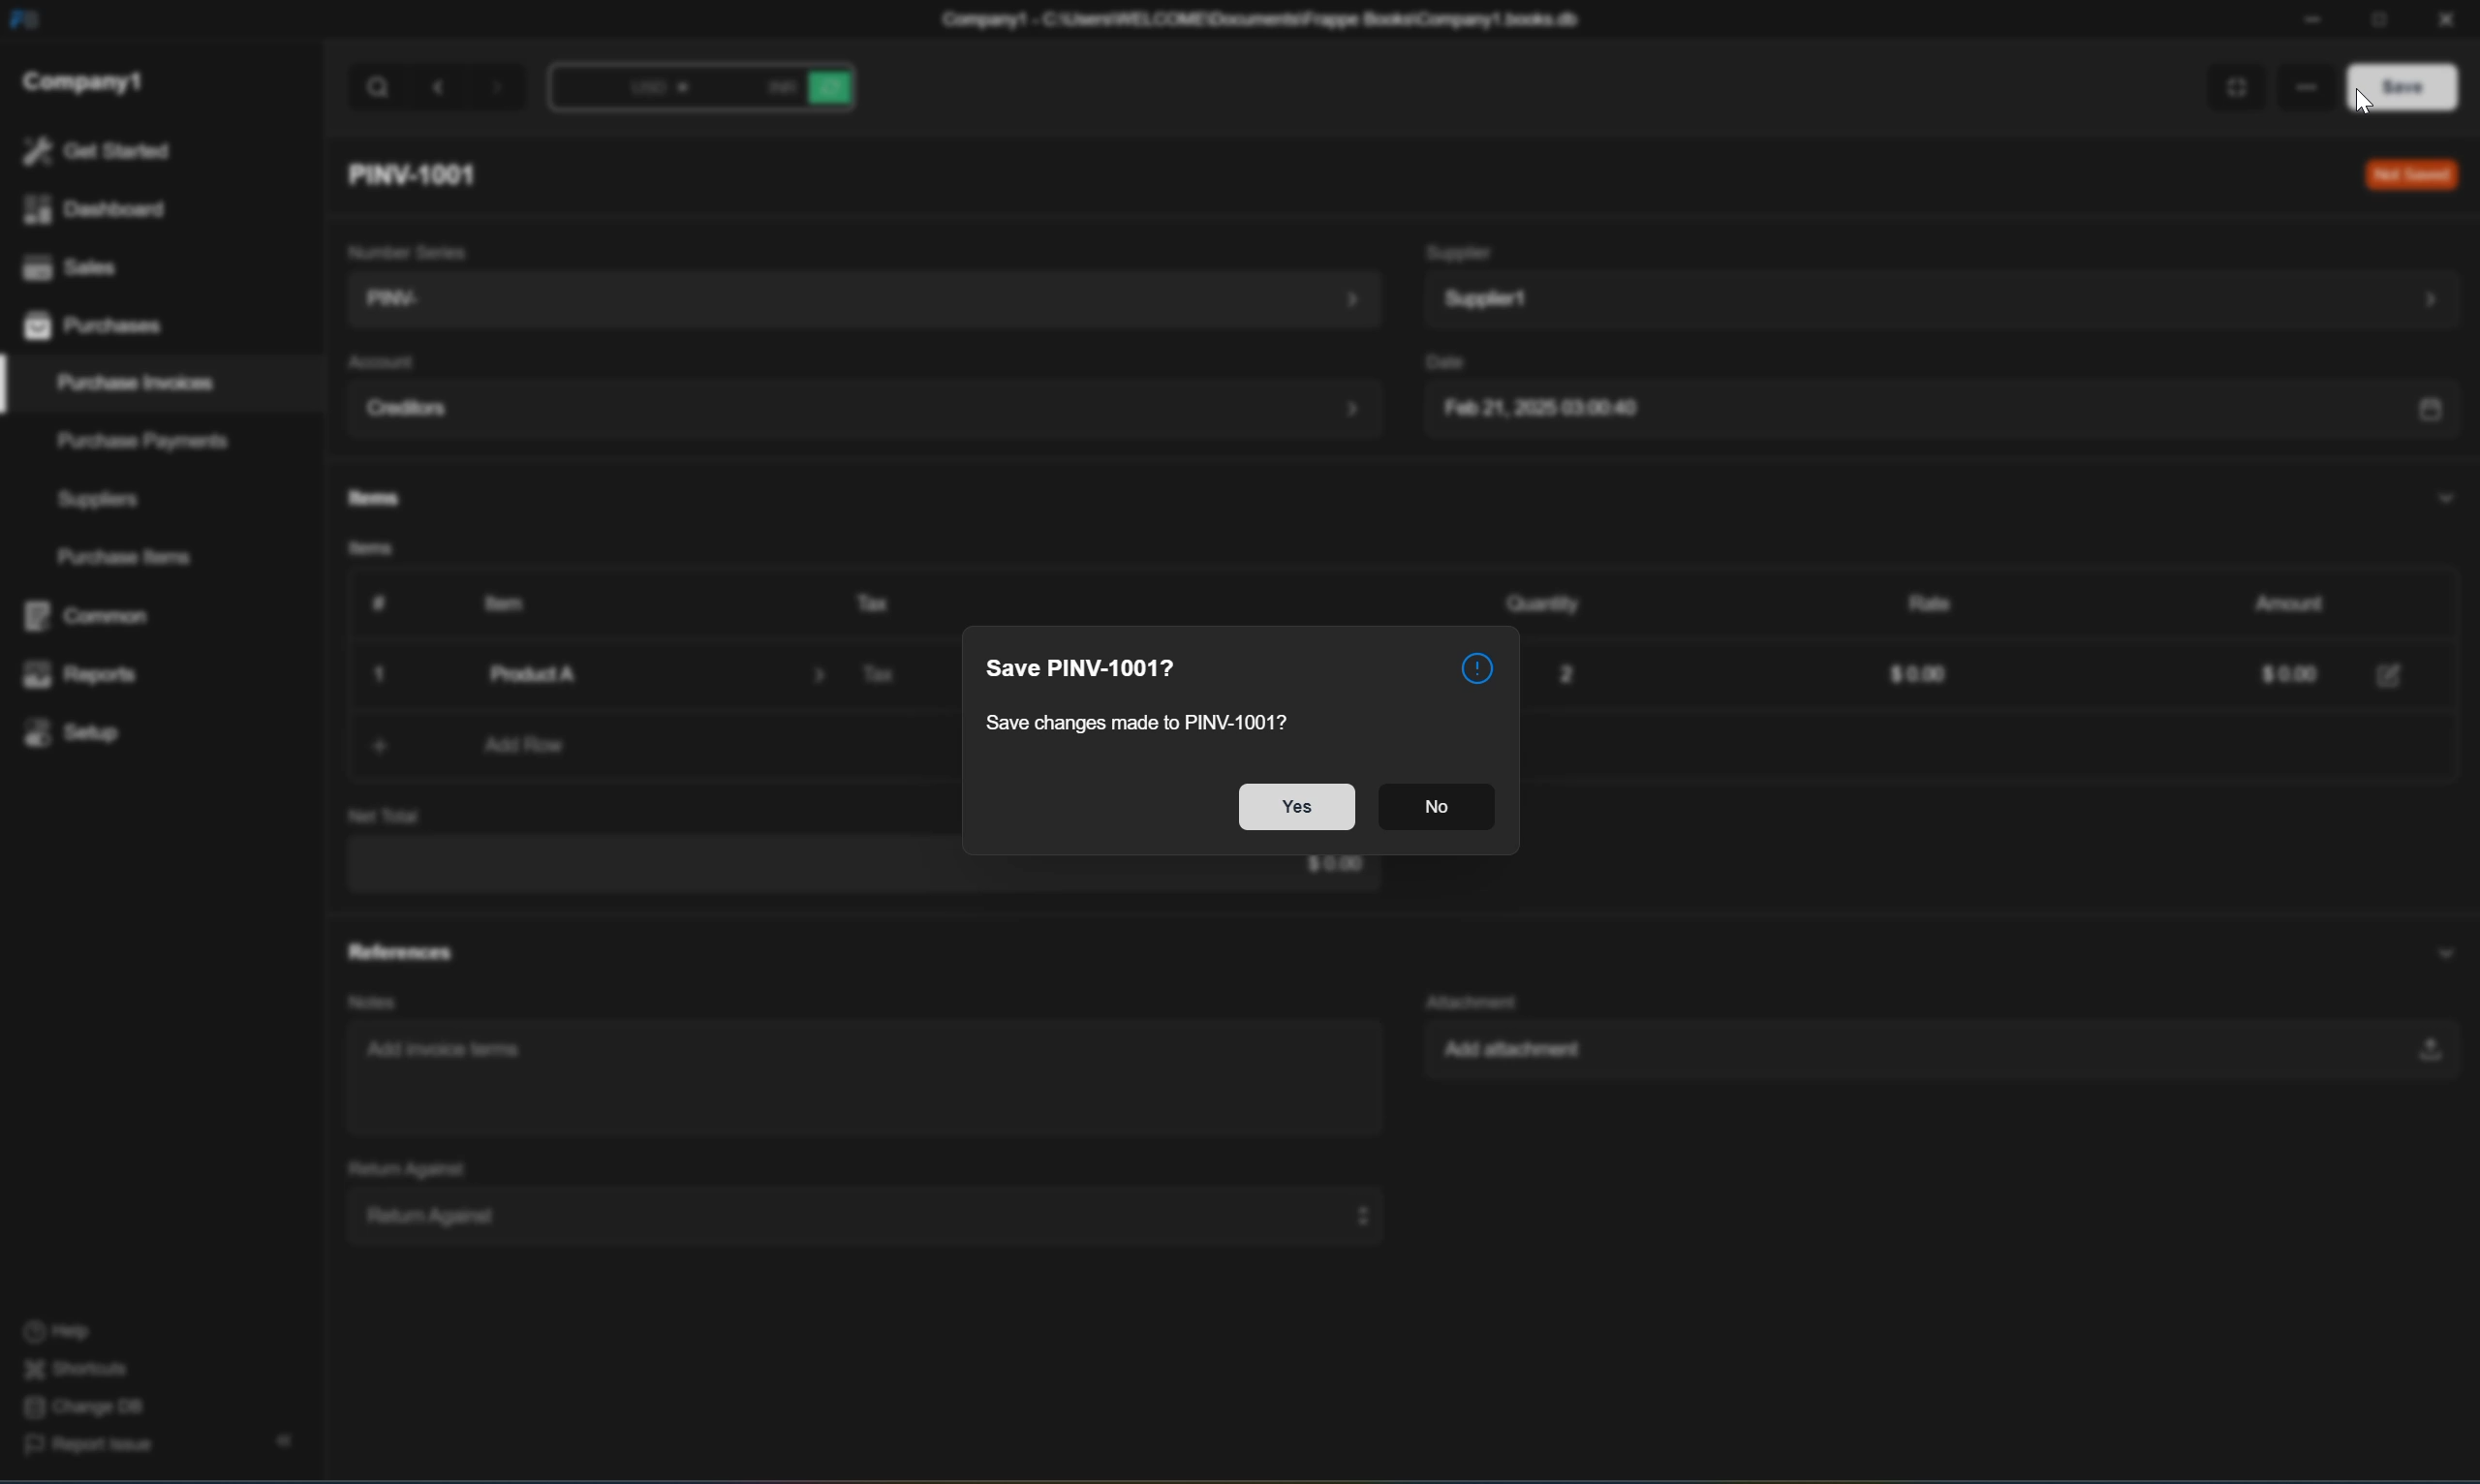 Image resolution: width=2480 pixels, height=1484 pixels. Describe the element at coordinates (1927, 1054) in the screenshot. I see `Add attachment` at that location.